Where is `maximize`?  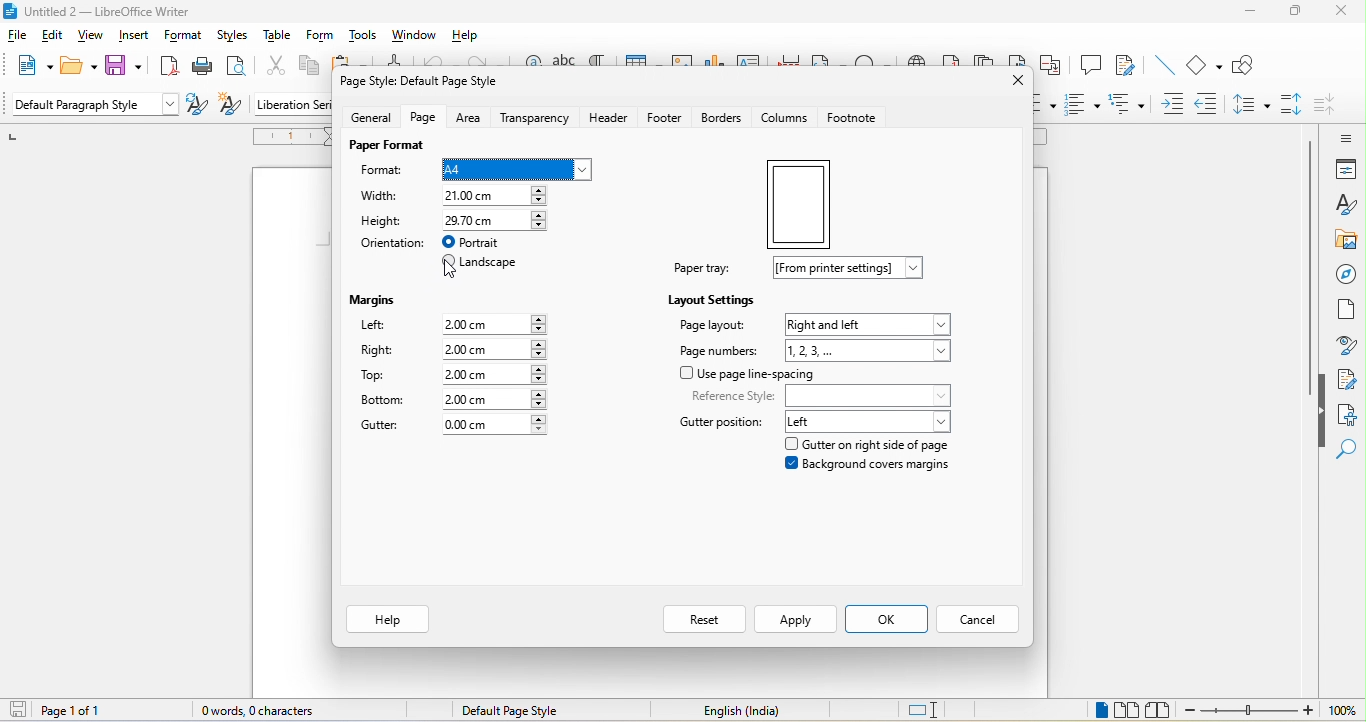 maximize is located at coordinates (1296, 11).